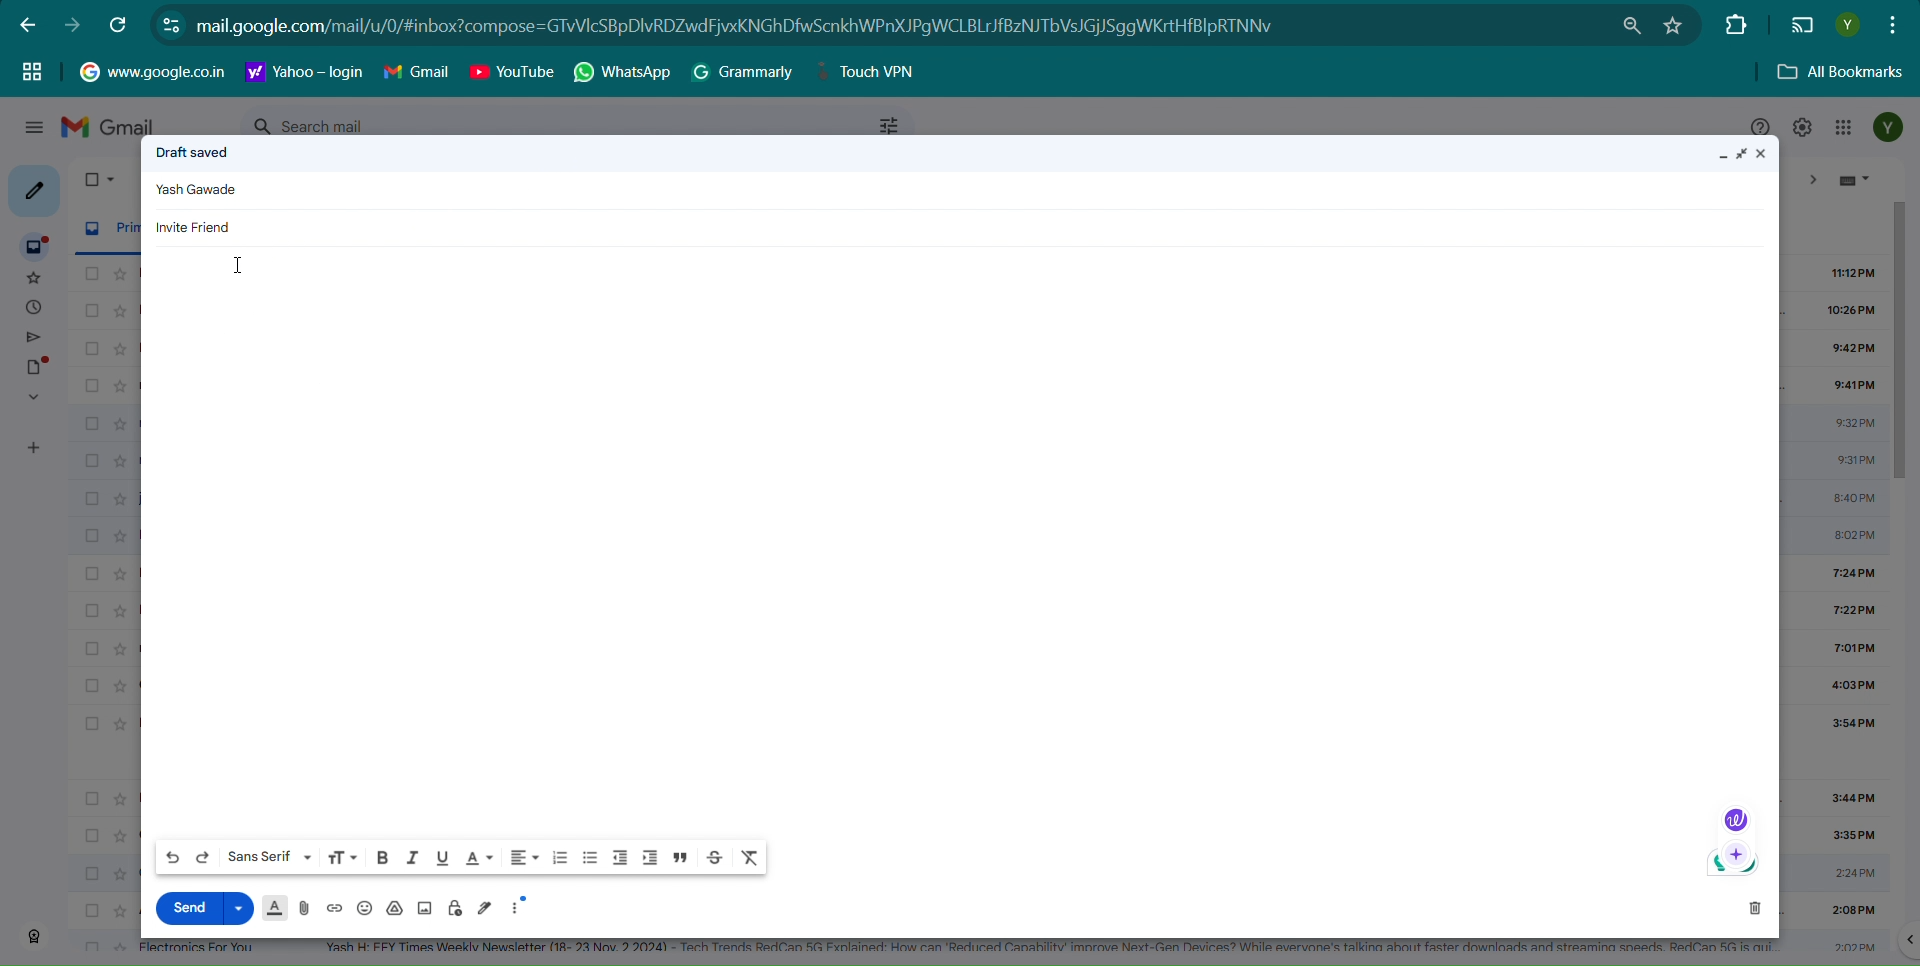 The width and height of the screenshot is (1920, 966). Describe the element at coordinates (1744, 154) in the screenshot. I see `Maximize` at that location.